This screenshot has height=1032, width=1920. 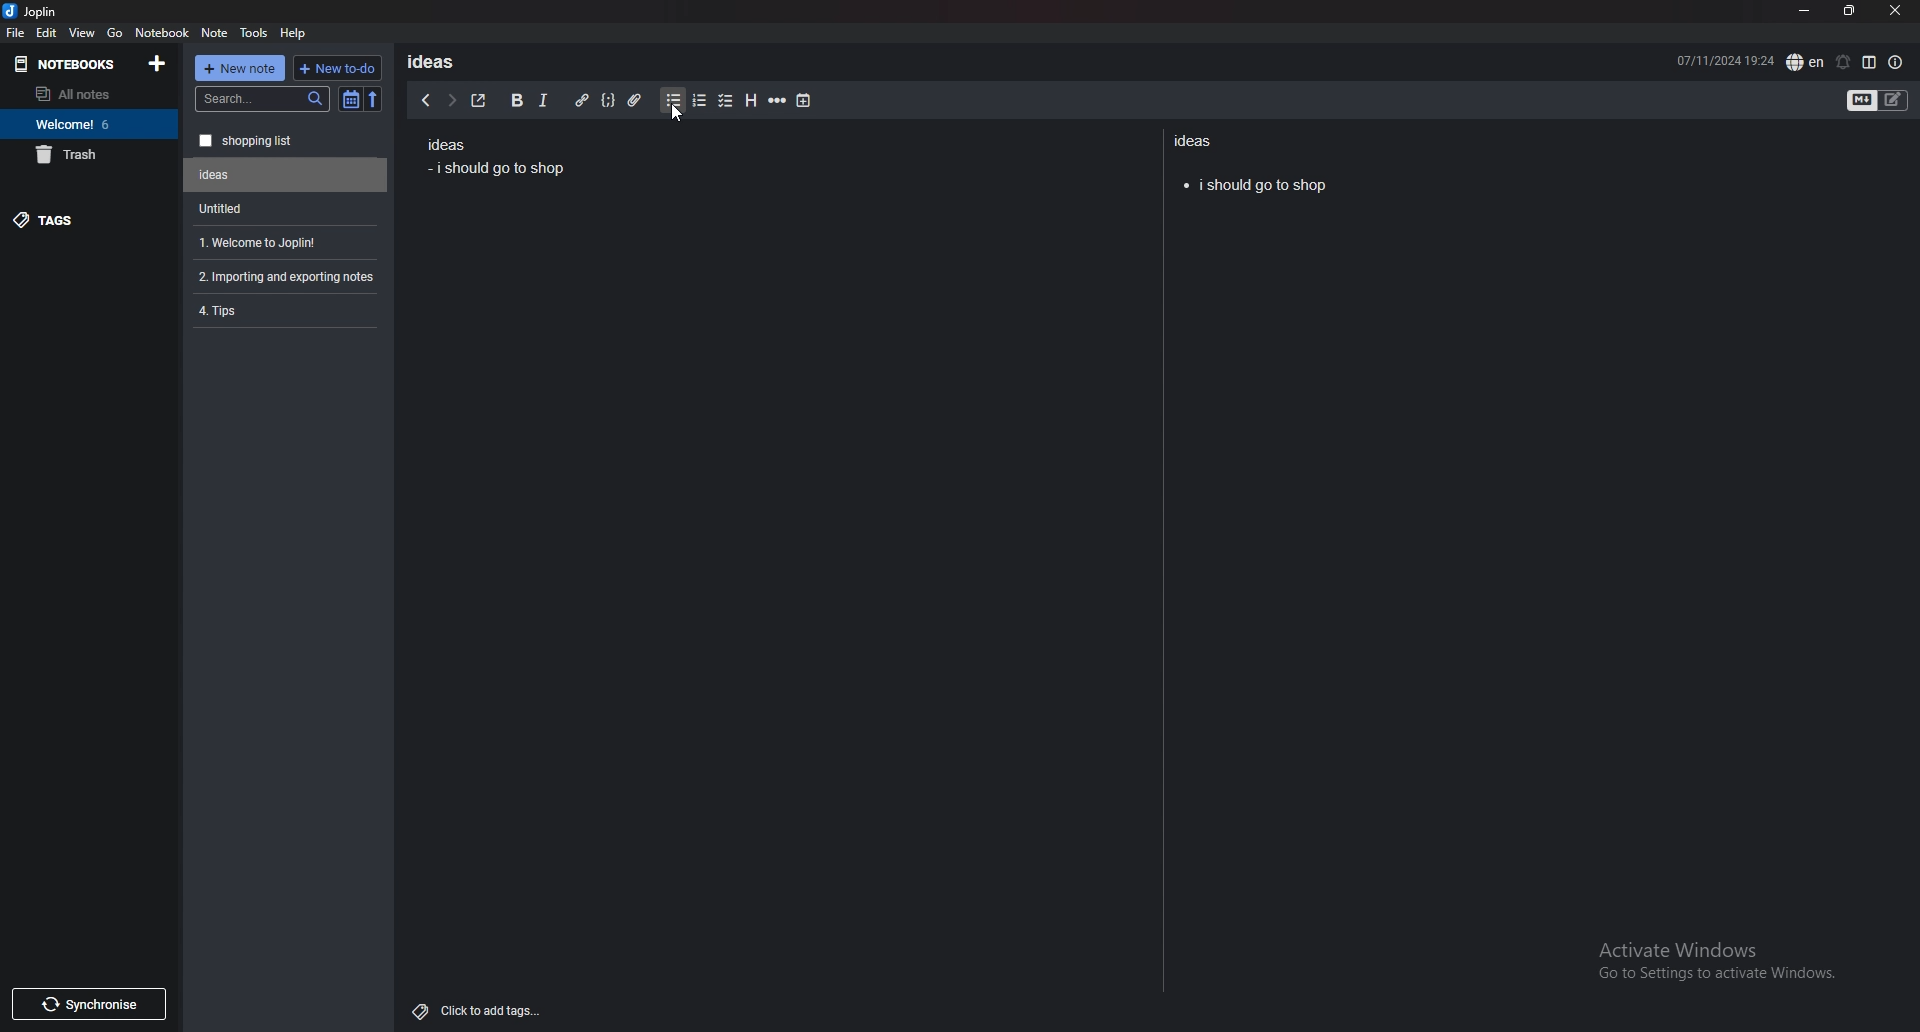 I want to click on add notebooks, so click(x=157, y=62).